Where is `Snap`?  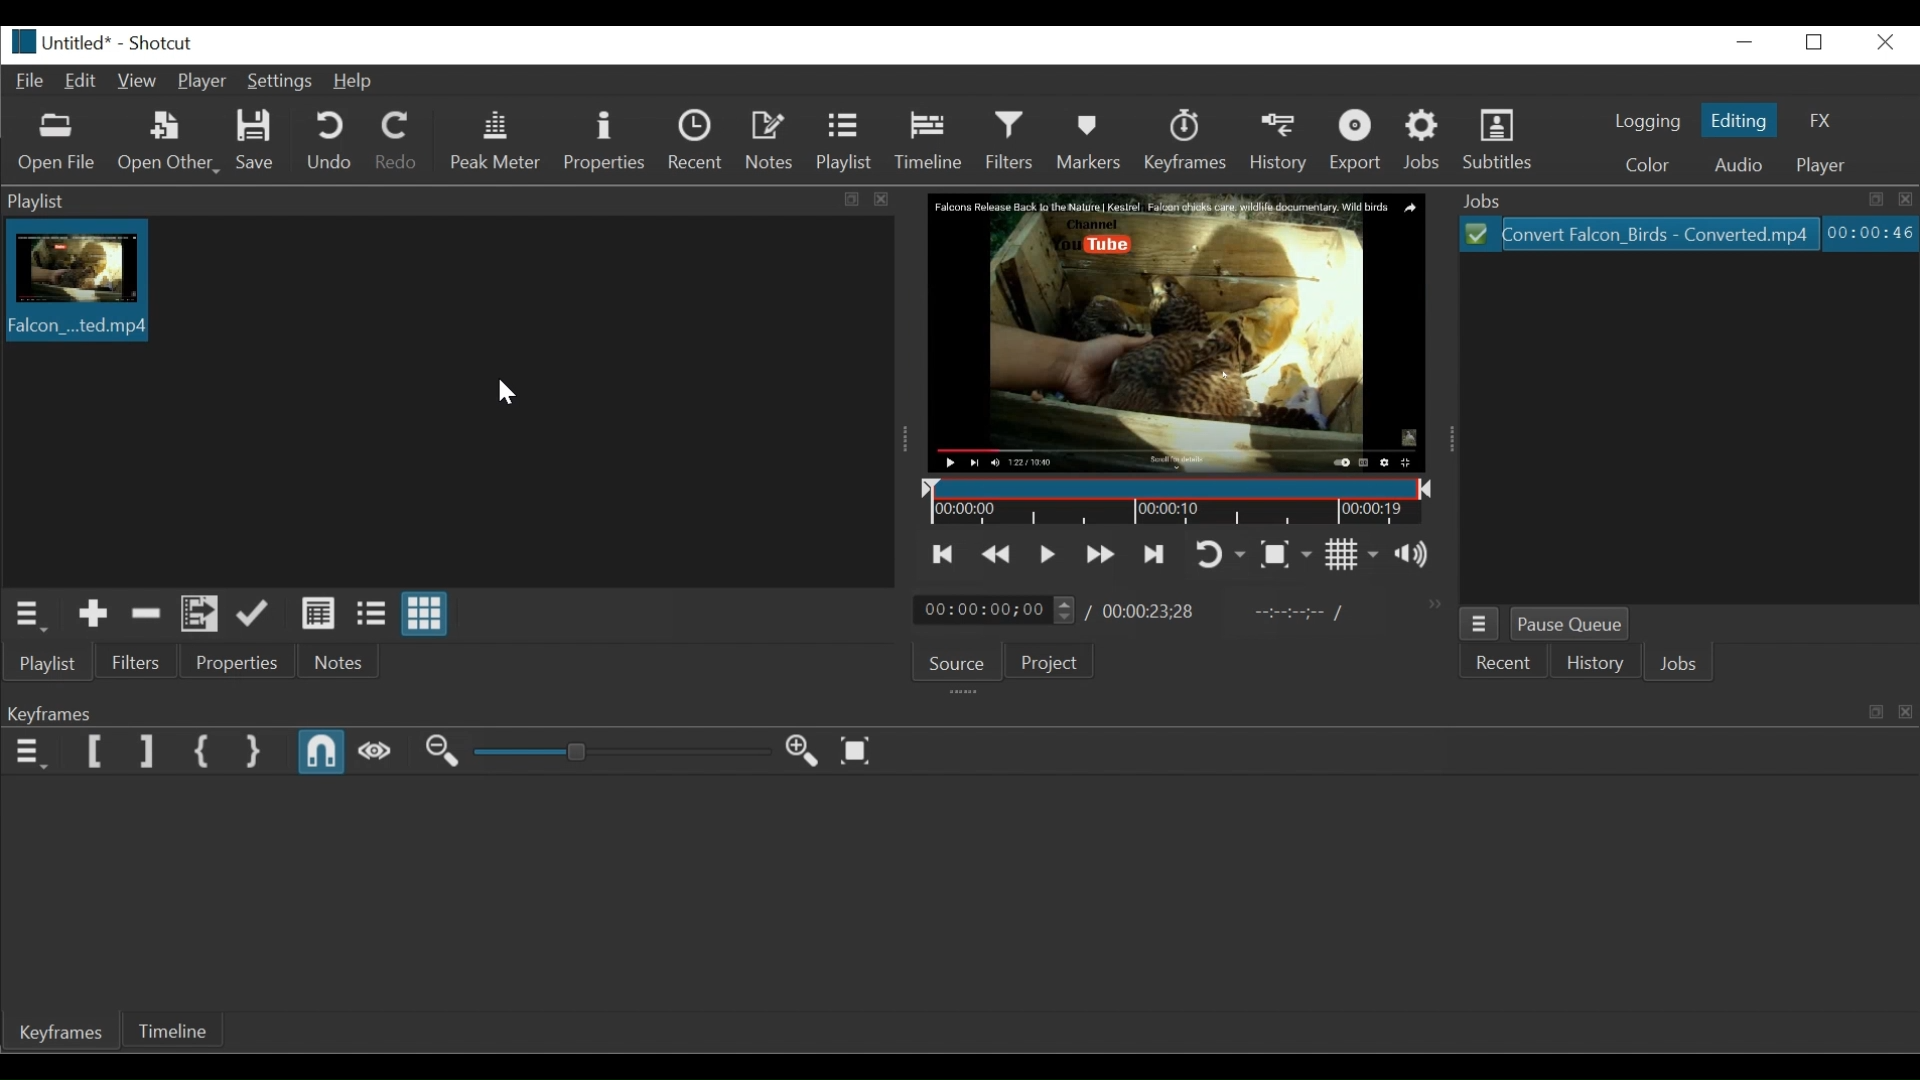
Snap is located at coordinates (323, 753).